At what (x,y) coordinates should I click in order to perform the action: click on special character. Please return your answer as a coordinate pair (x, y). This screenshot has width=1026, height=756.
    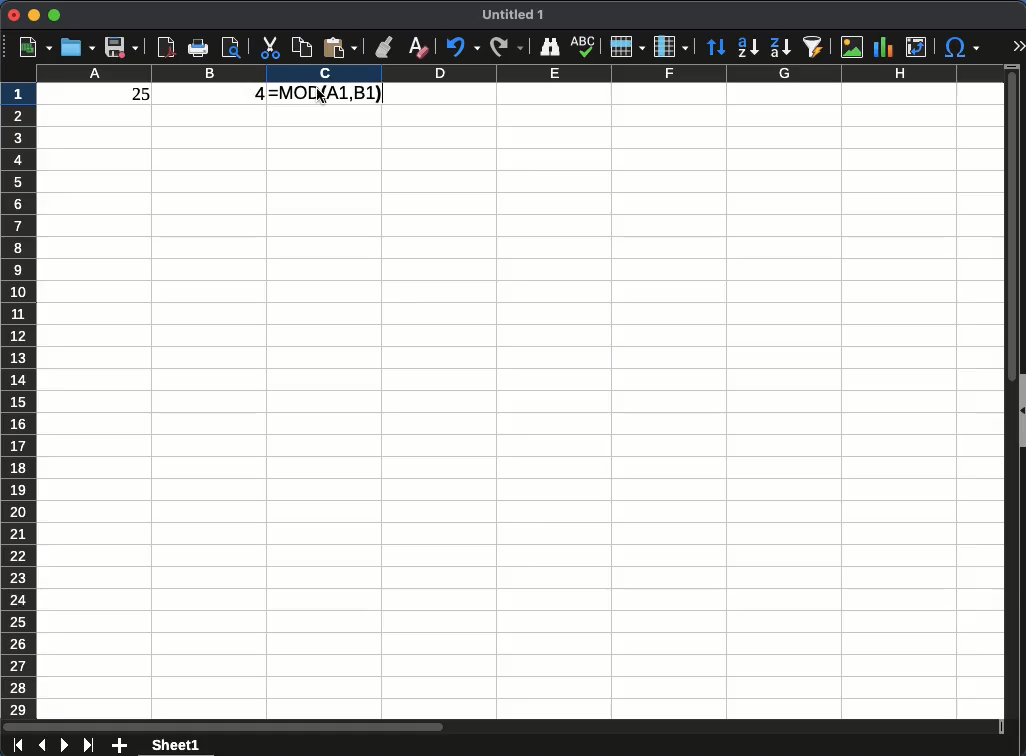
    Looking at the image, I should click on (964, 48).